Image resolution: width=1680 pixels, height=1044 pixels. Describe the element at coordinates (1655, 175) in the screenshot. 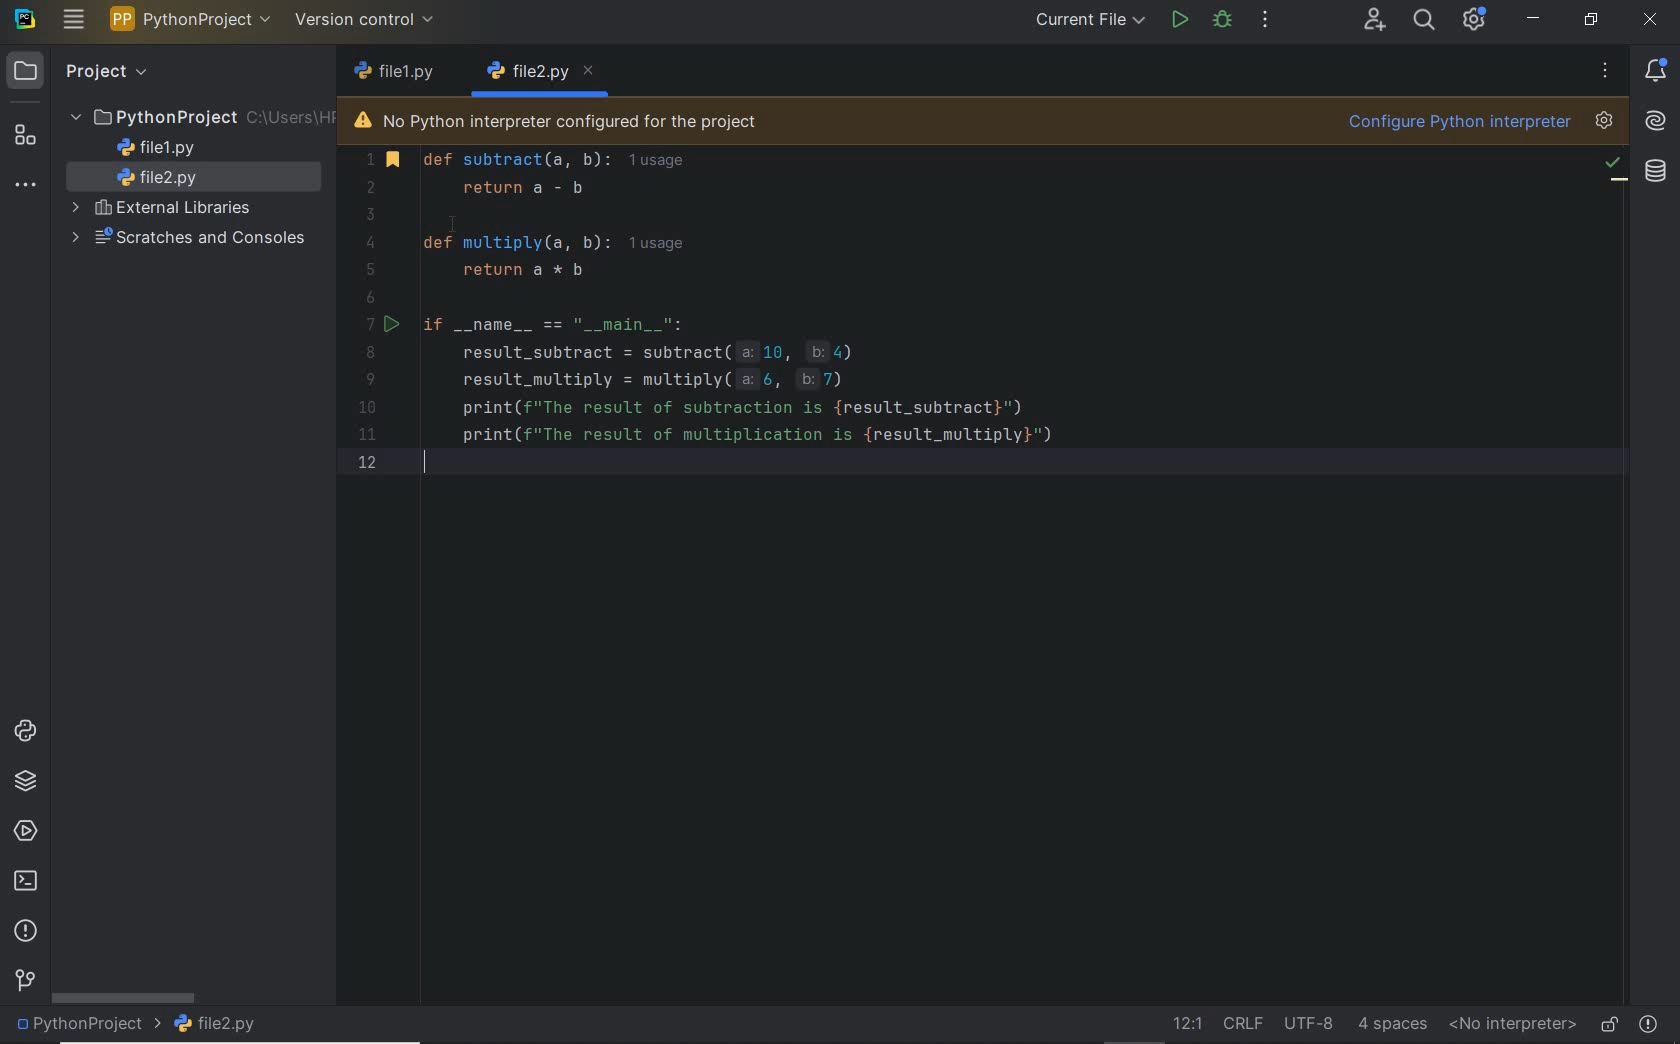

I see `Database` at that location.